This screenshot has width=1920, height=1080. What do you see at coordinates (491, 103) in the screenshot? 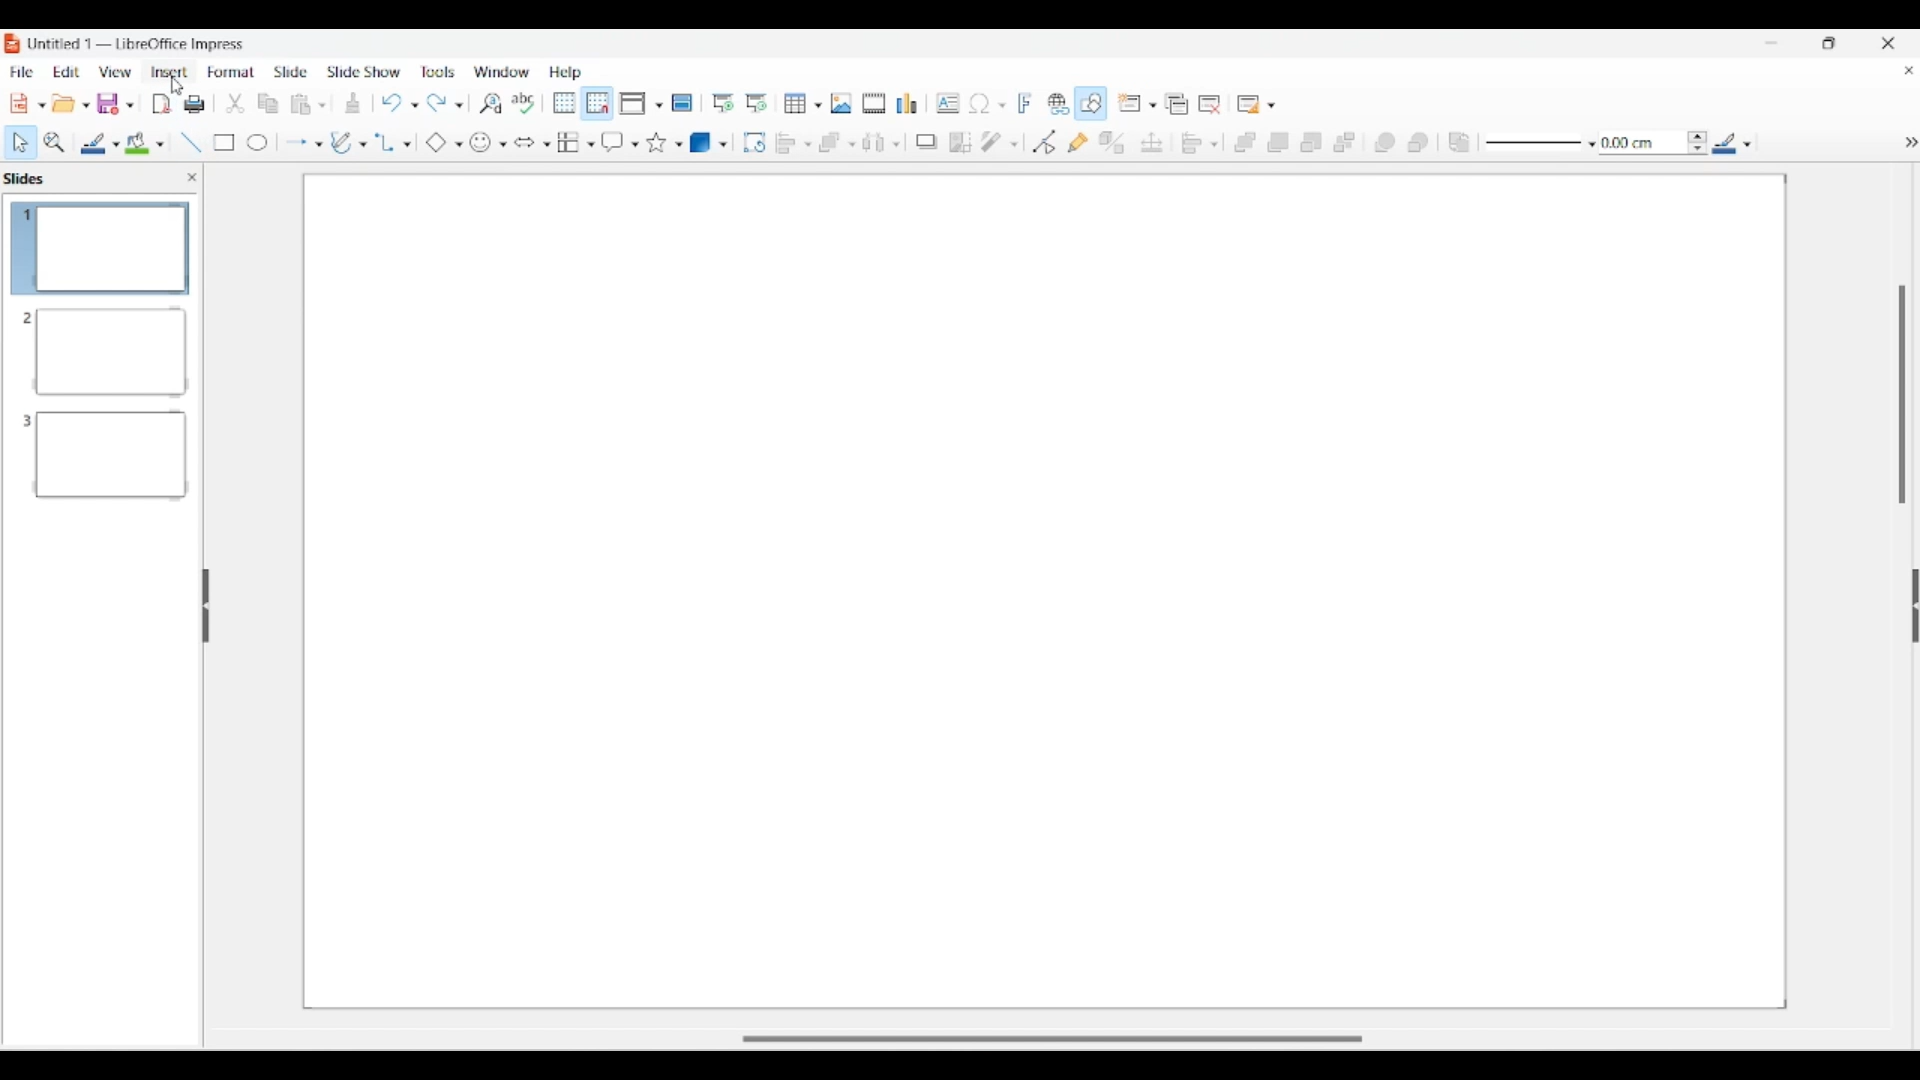
I see `Find and replace` at bounding box center [491, 103].